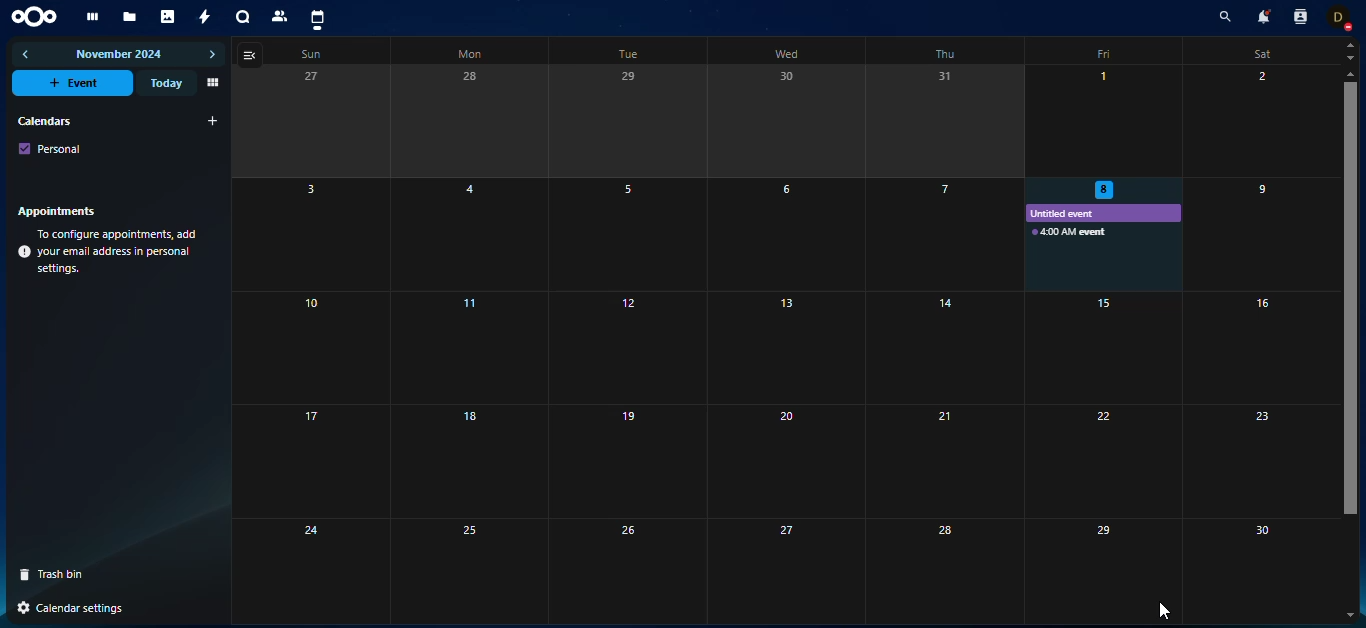 The height and width of the screenshot is (628, 1366). Describe the element at coordinates (623, 346) in the screenshot. I see `12` at that location.